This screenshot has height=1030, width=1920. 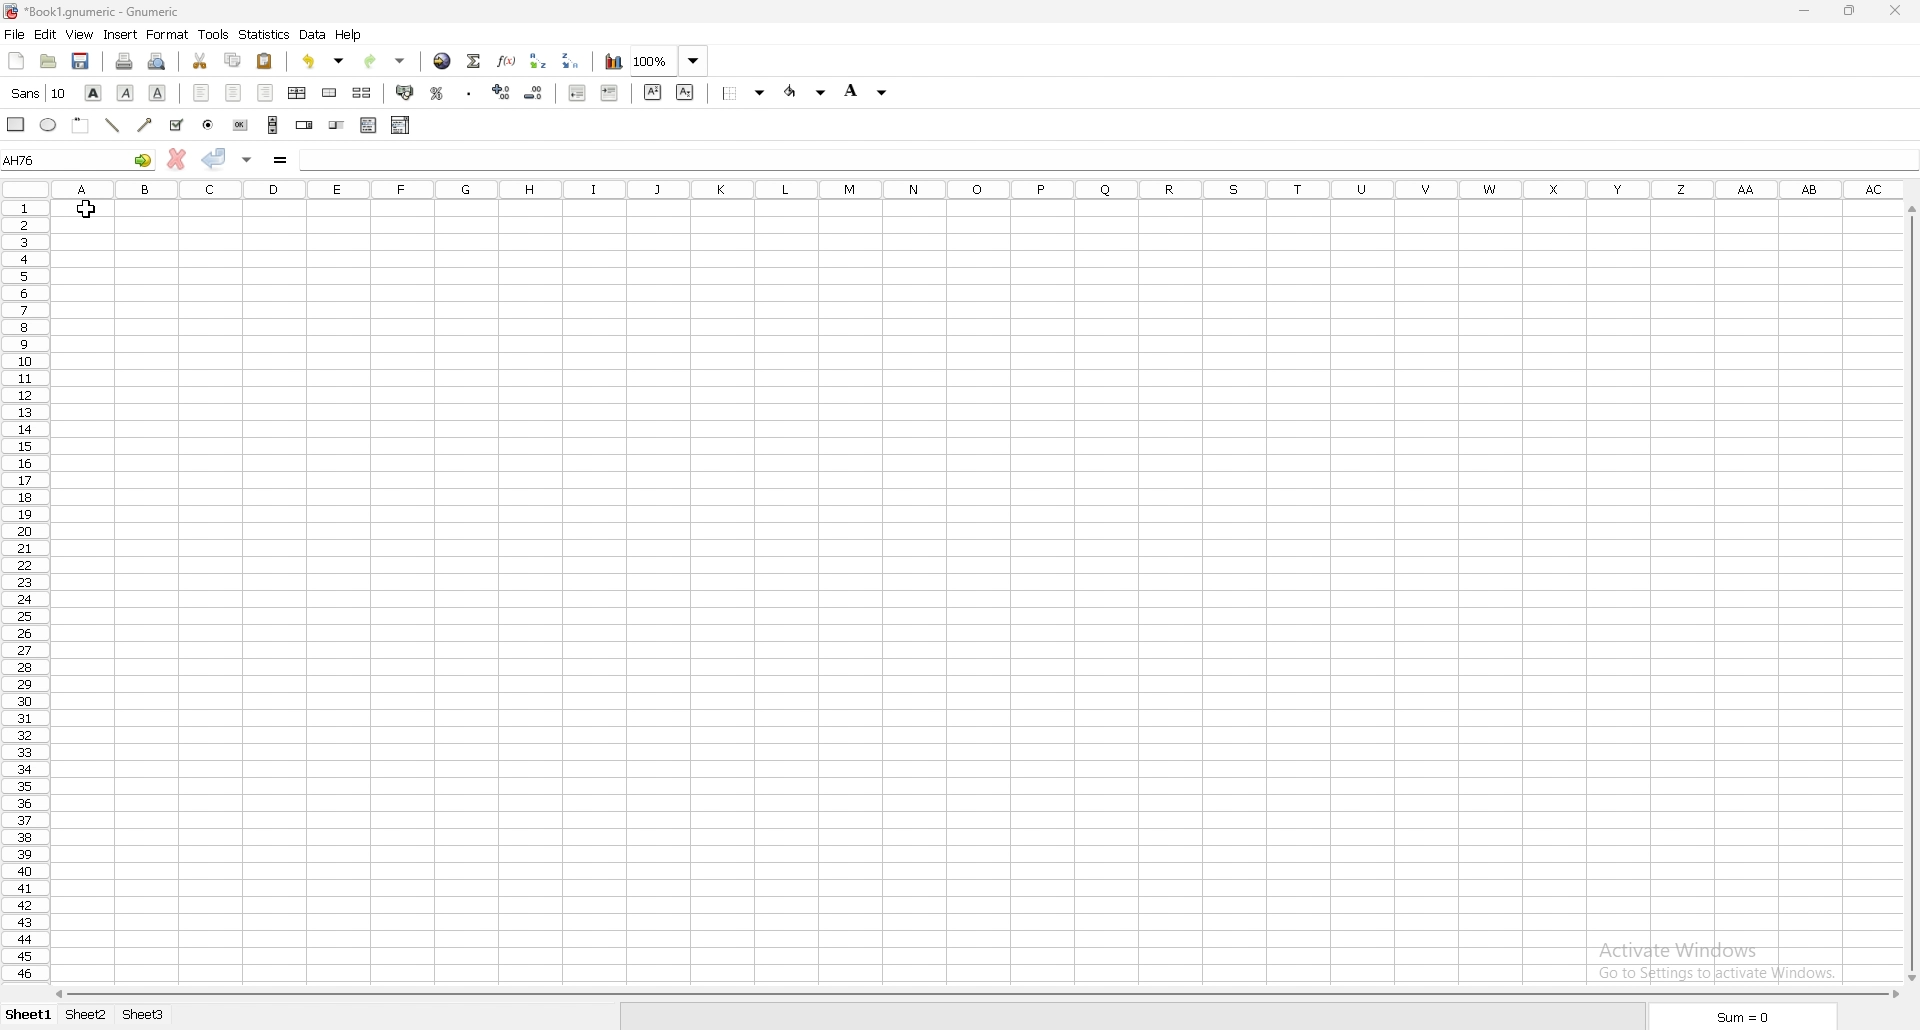 What do you see at coordinates (213, 33) in the screenshot?
I see `tools` at bounding box center [213, 33].